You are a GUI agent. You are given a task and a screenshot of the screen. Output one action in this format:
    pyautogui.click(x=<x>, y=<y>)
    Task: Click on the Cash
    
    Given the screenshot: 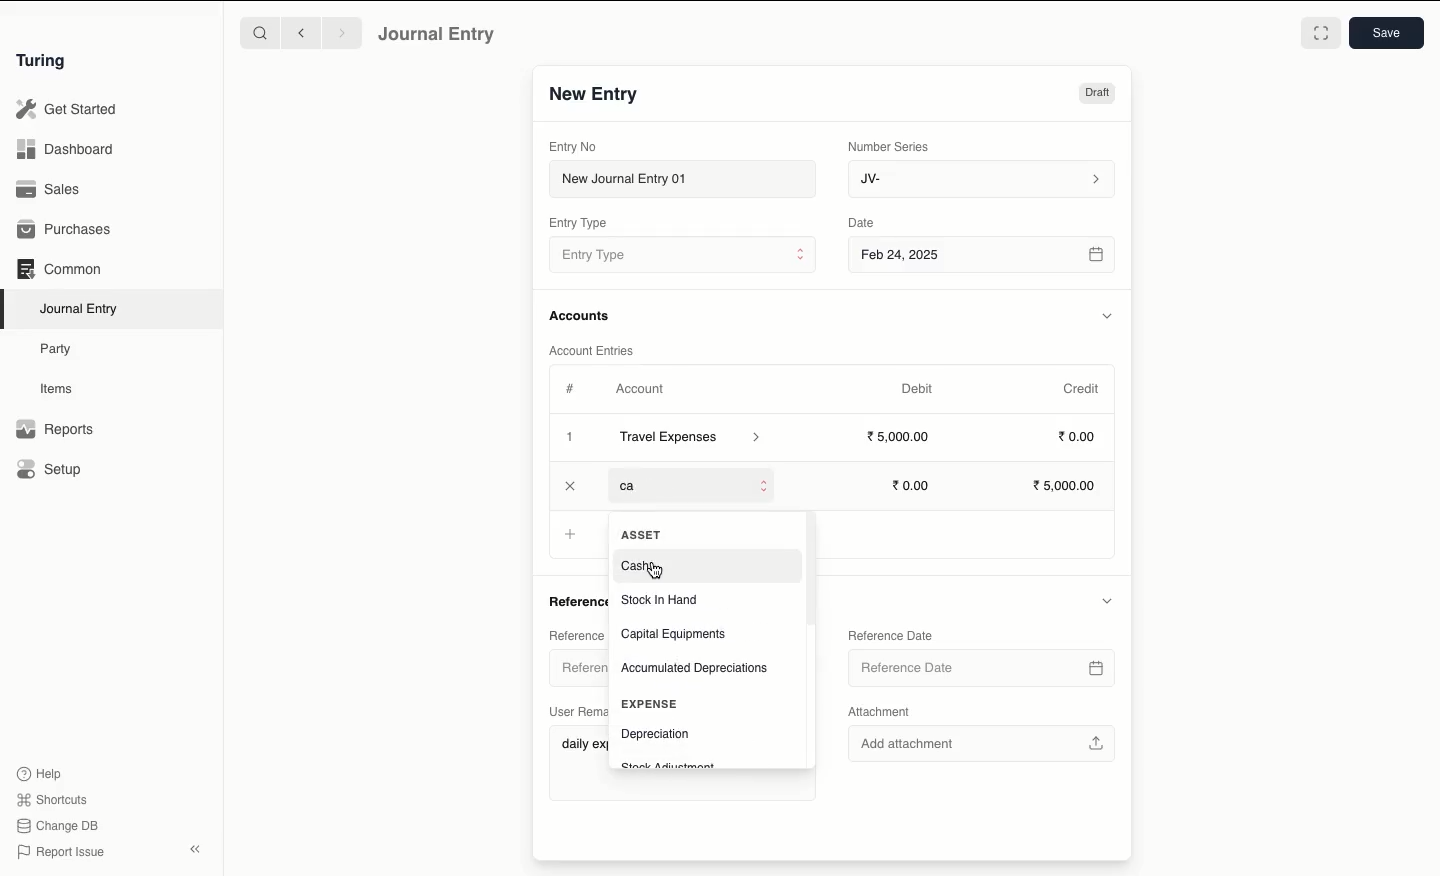 What is the action you would take?
    pyautogui.click(x=638, y=567)
    